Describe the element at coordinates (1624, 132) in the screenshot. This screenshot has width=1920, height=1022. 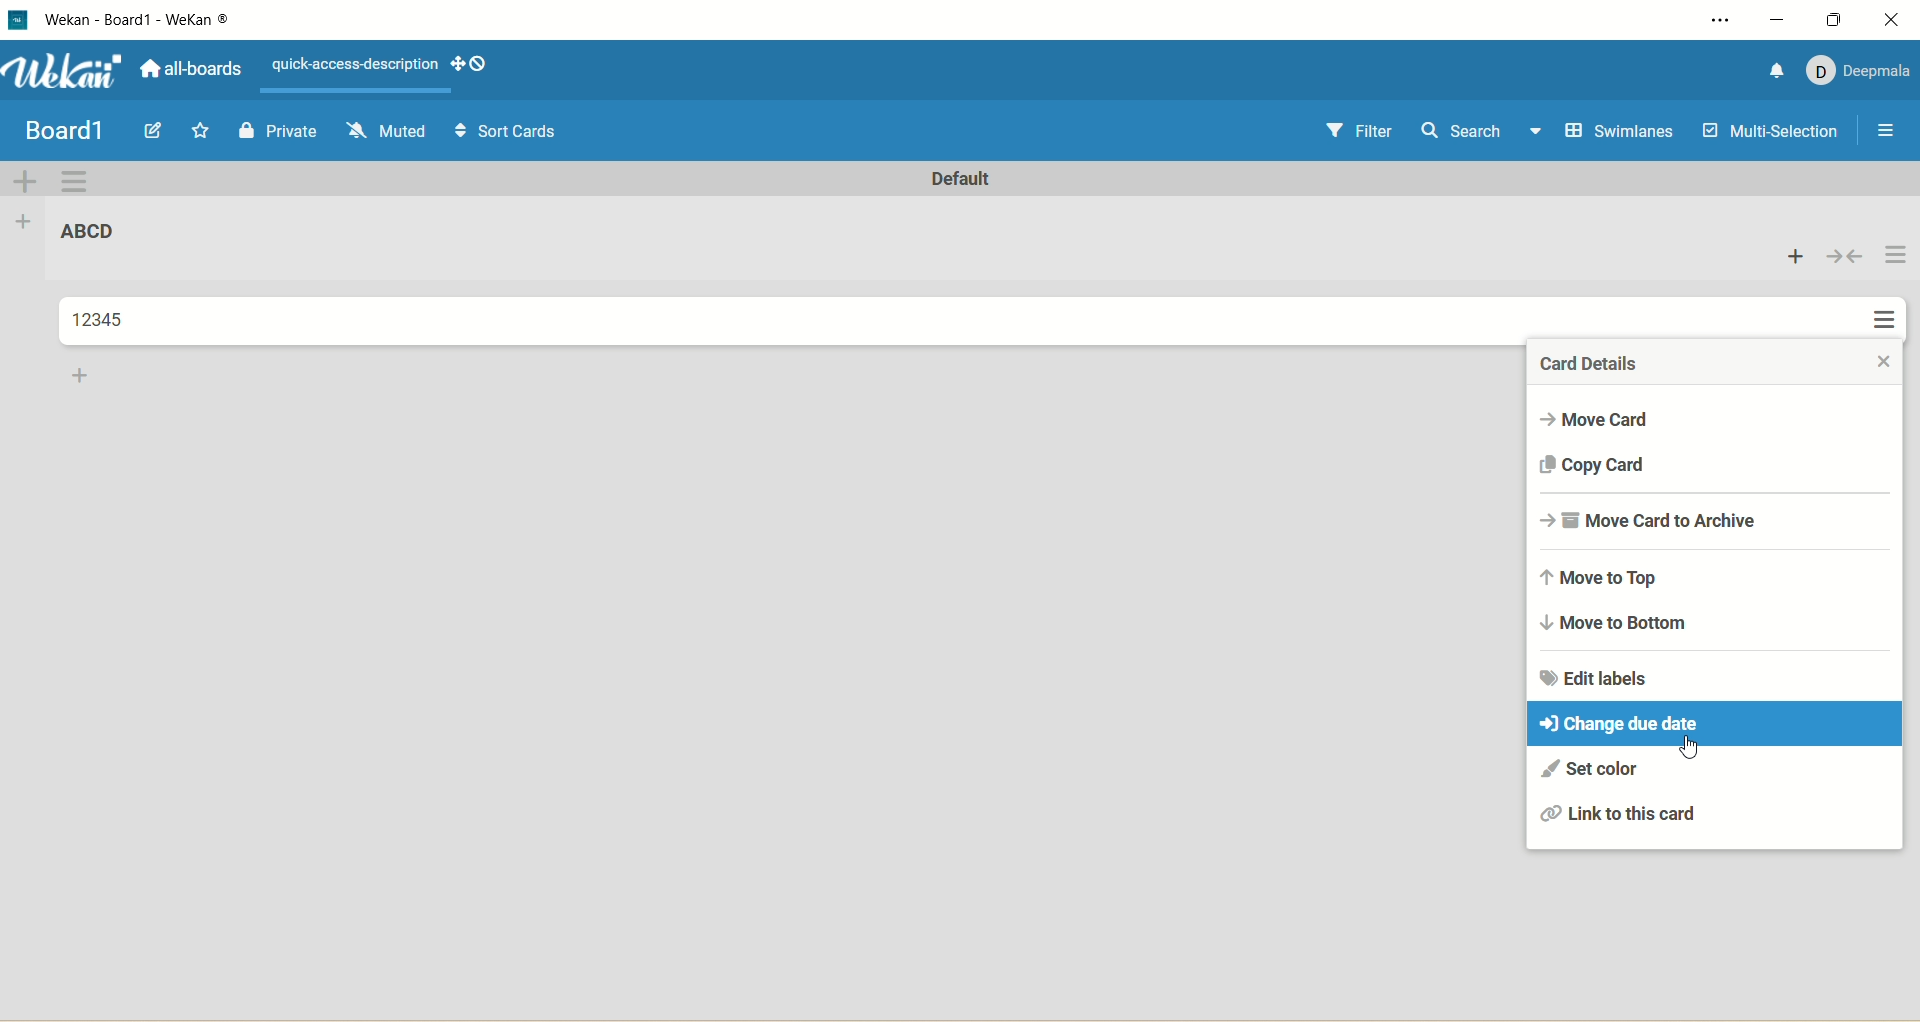
I see `swimlanes` at that location.